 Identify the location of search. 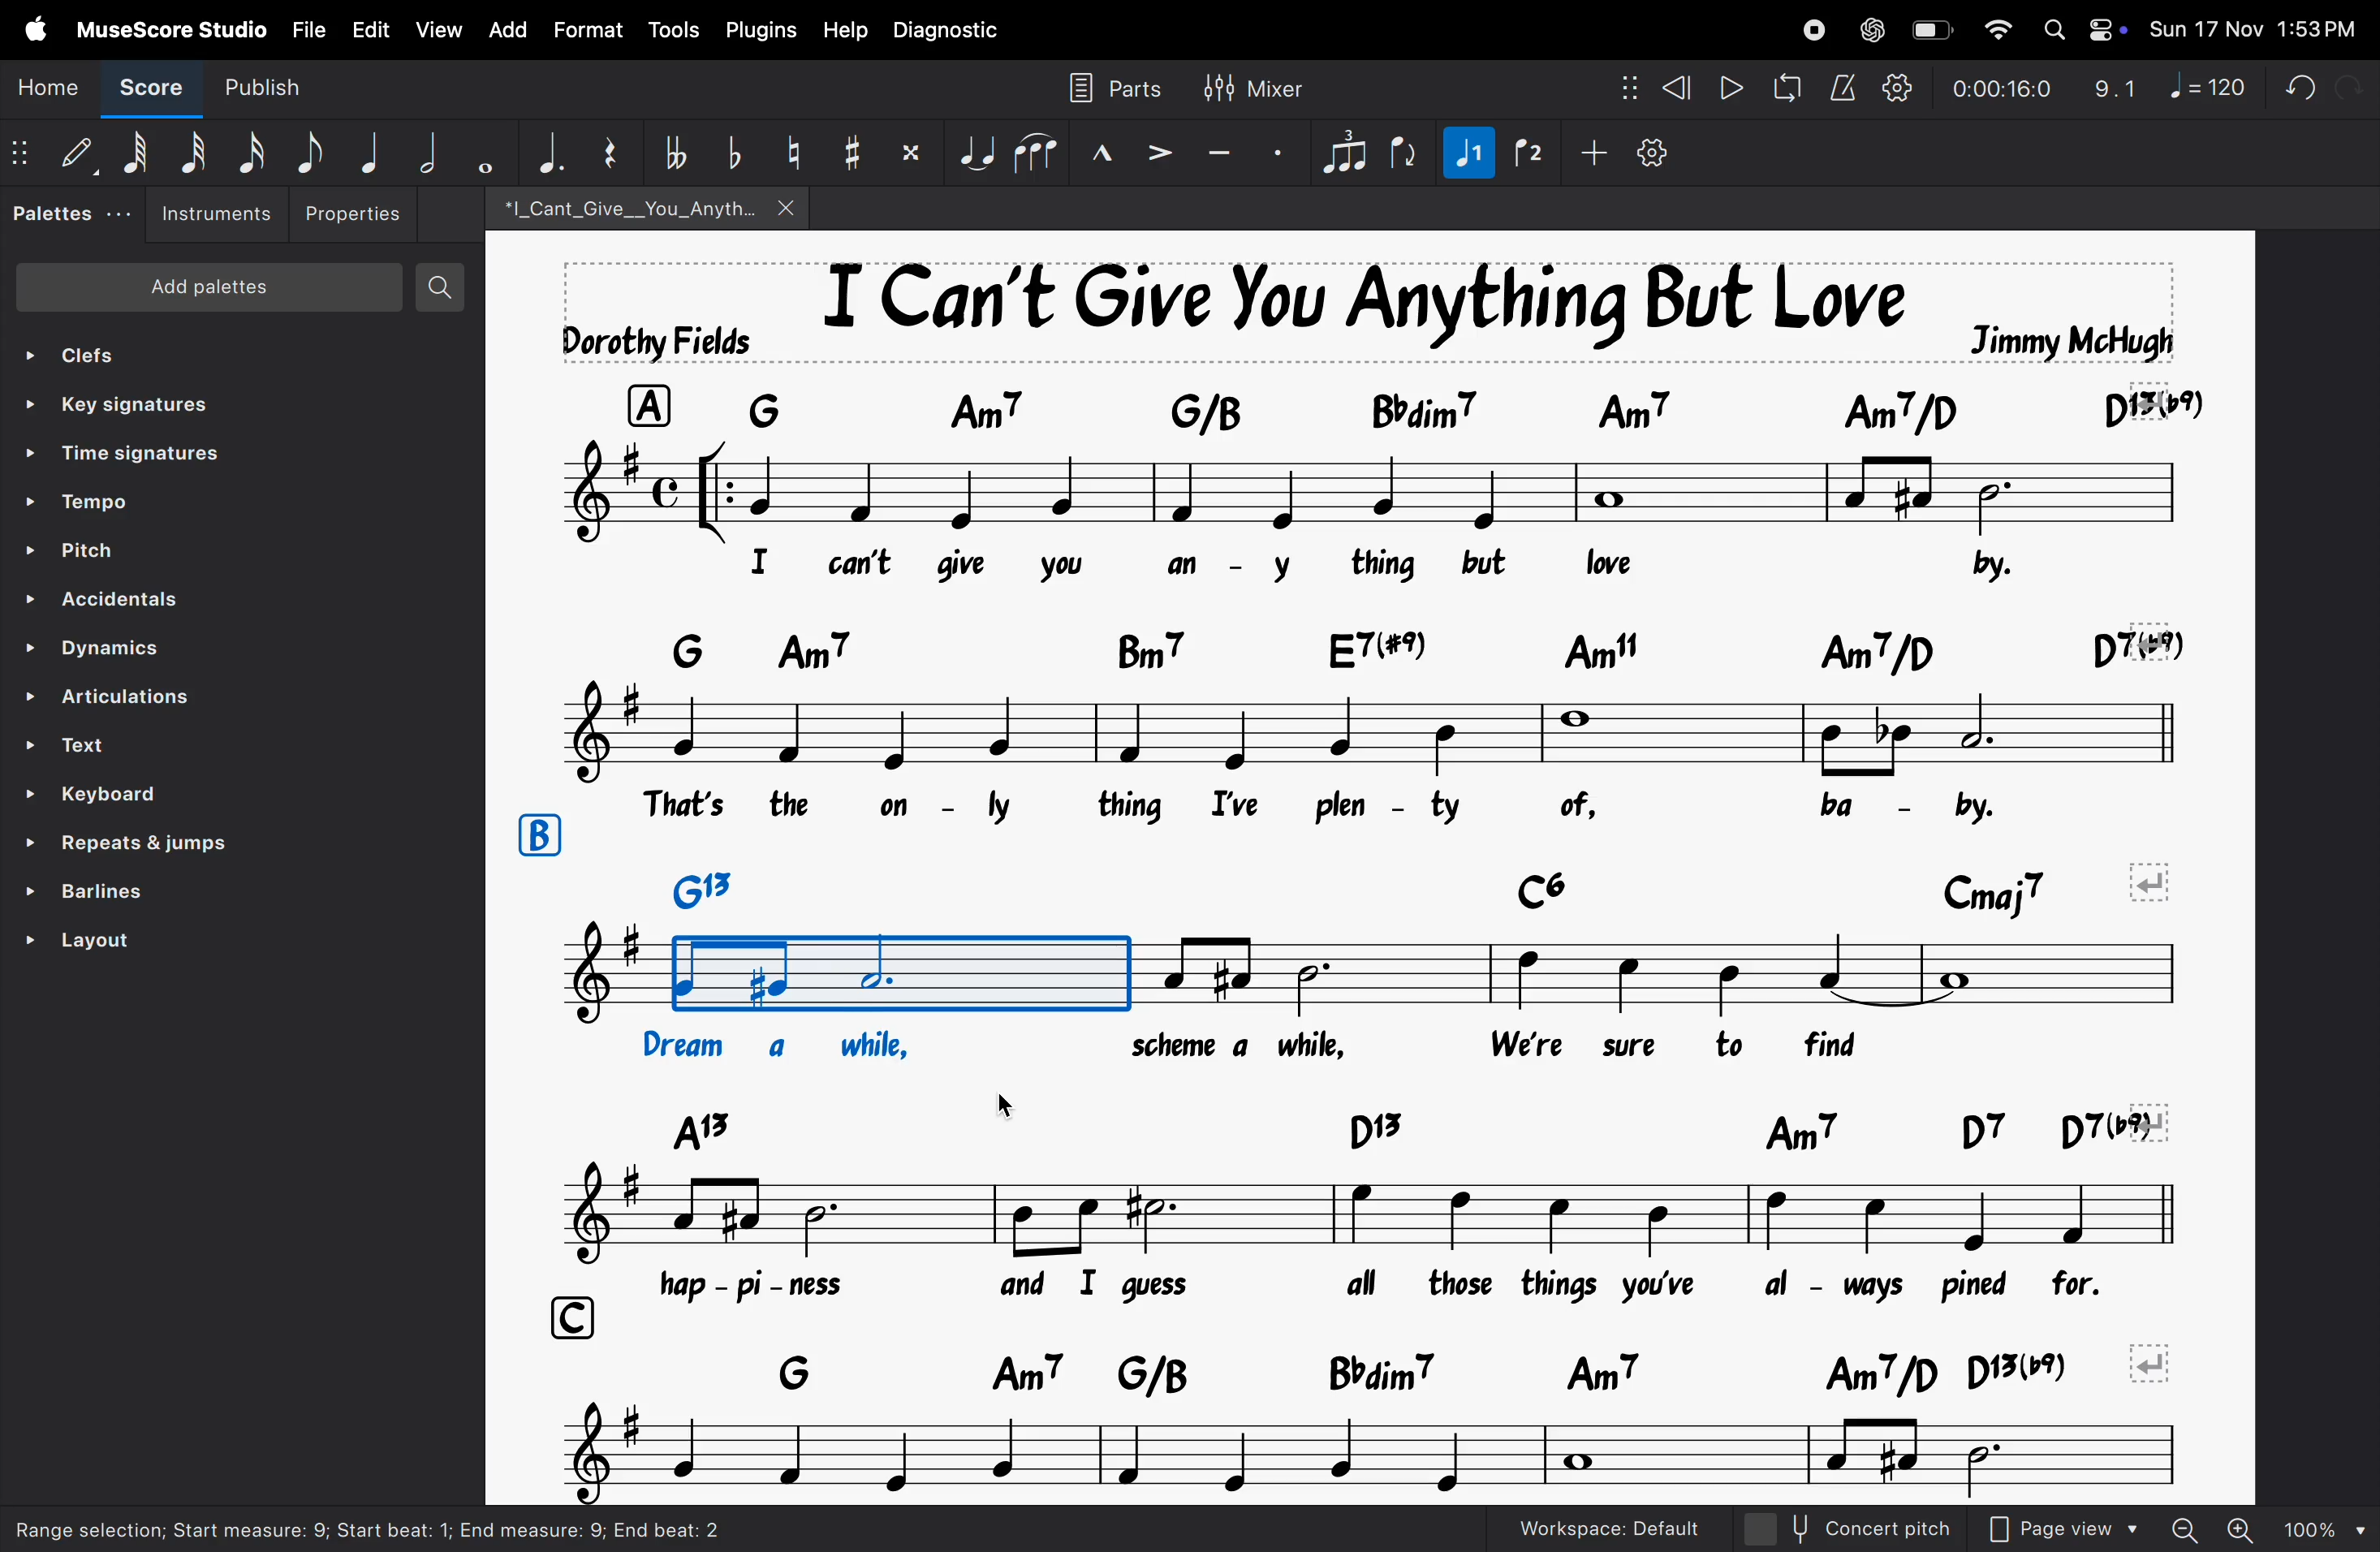
(442, 284).